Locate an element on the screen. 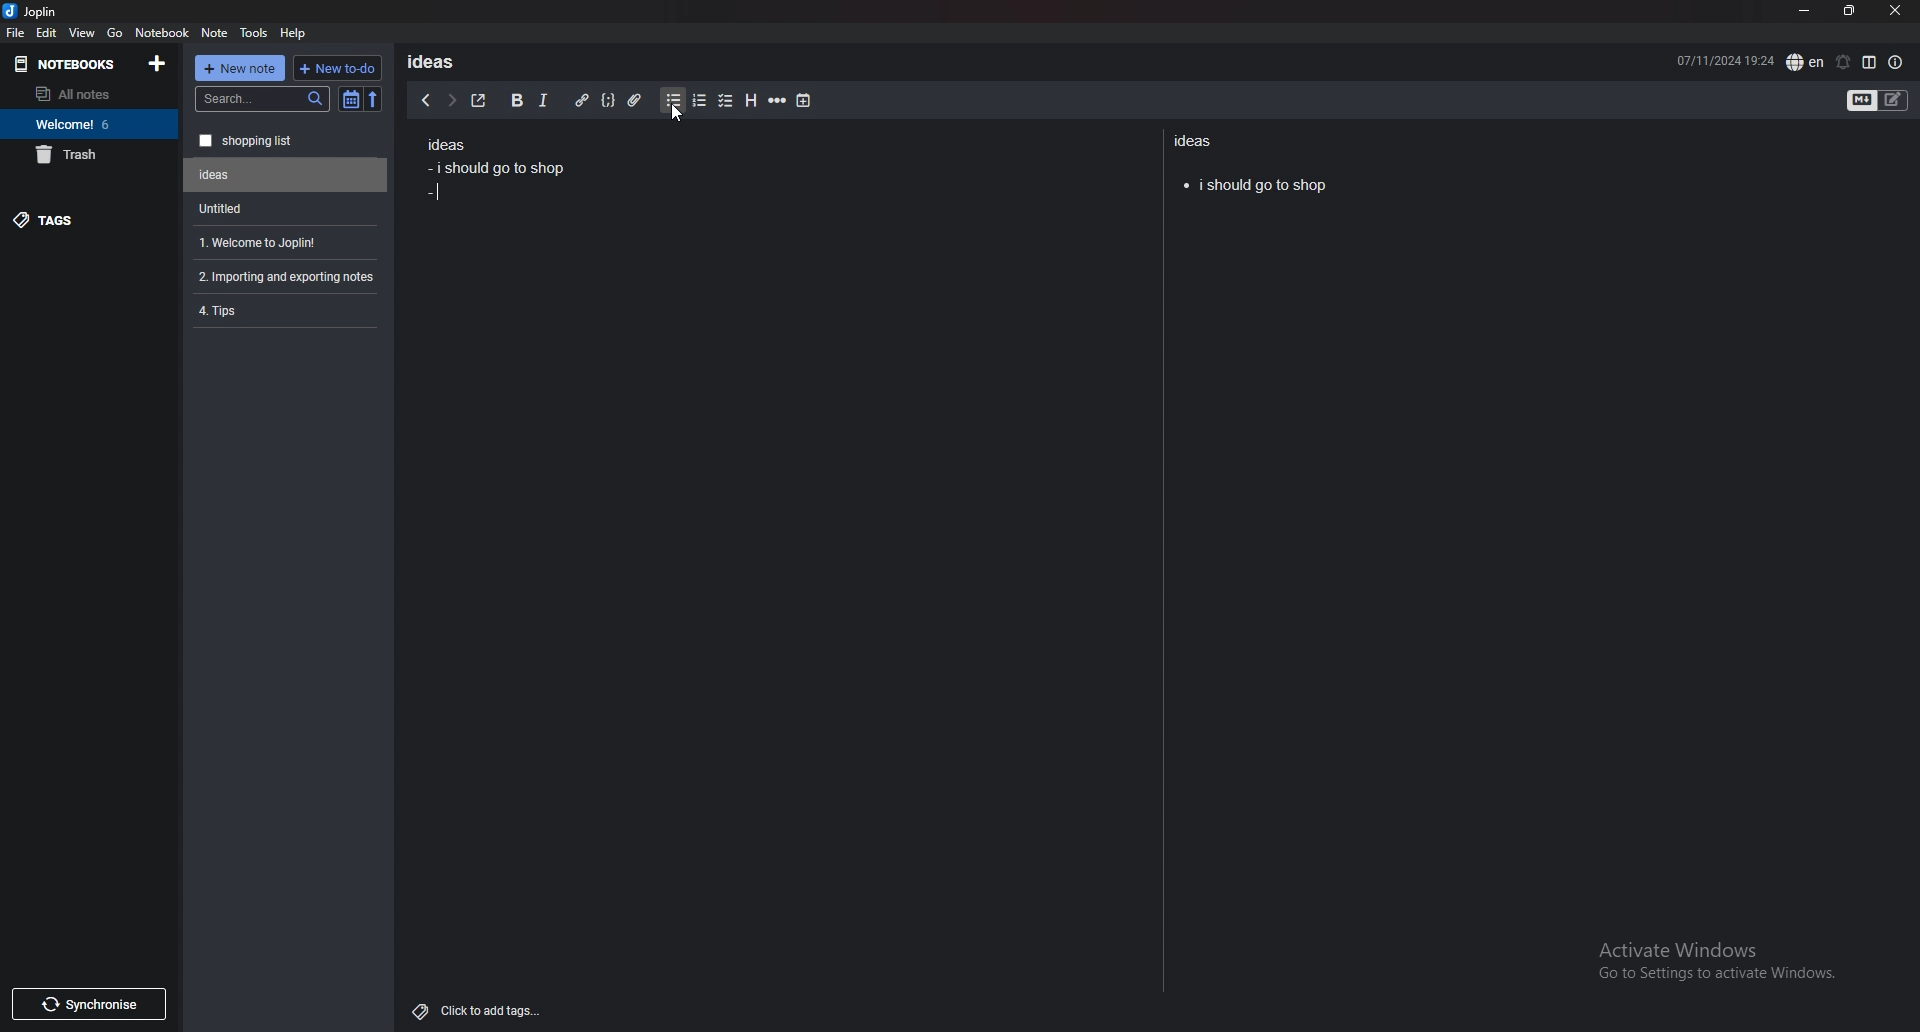 This screenshot has width=1920, height=1032. add time is located at coordinates (805, 100).